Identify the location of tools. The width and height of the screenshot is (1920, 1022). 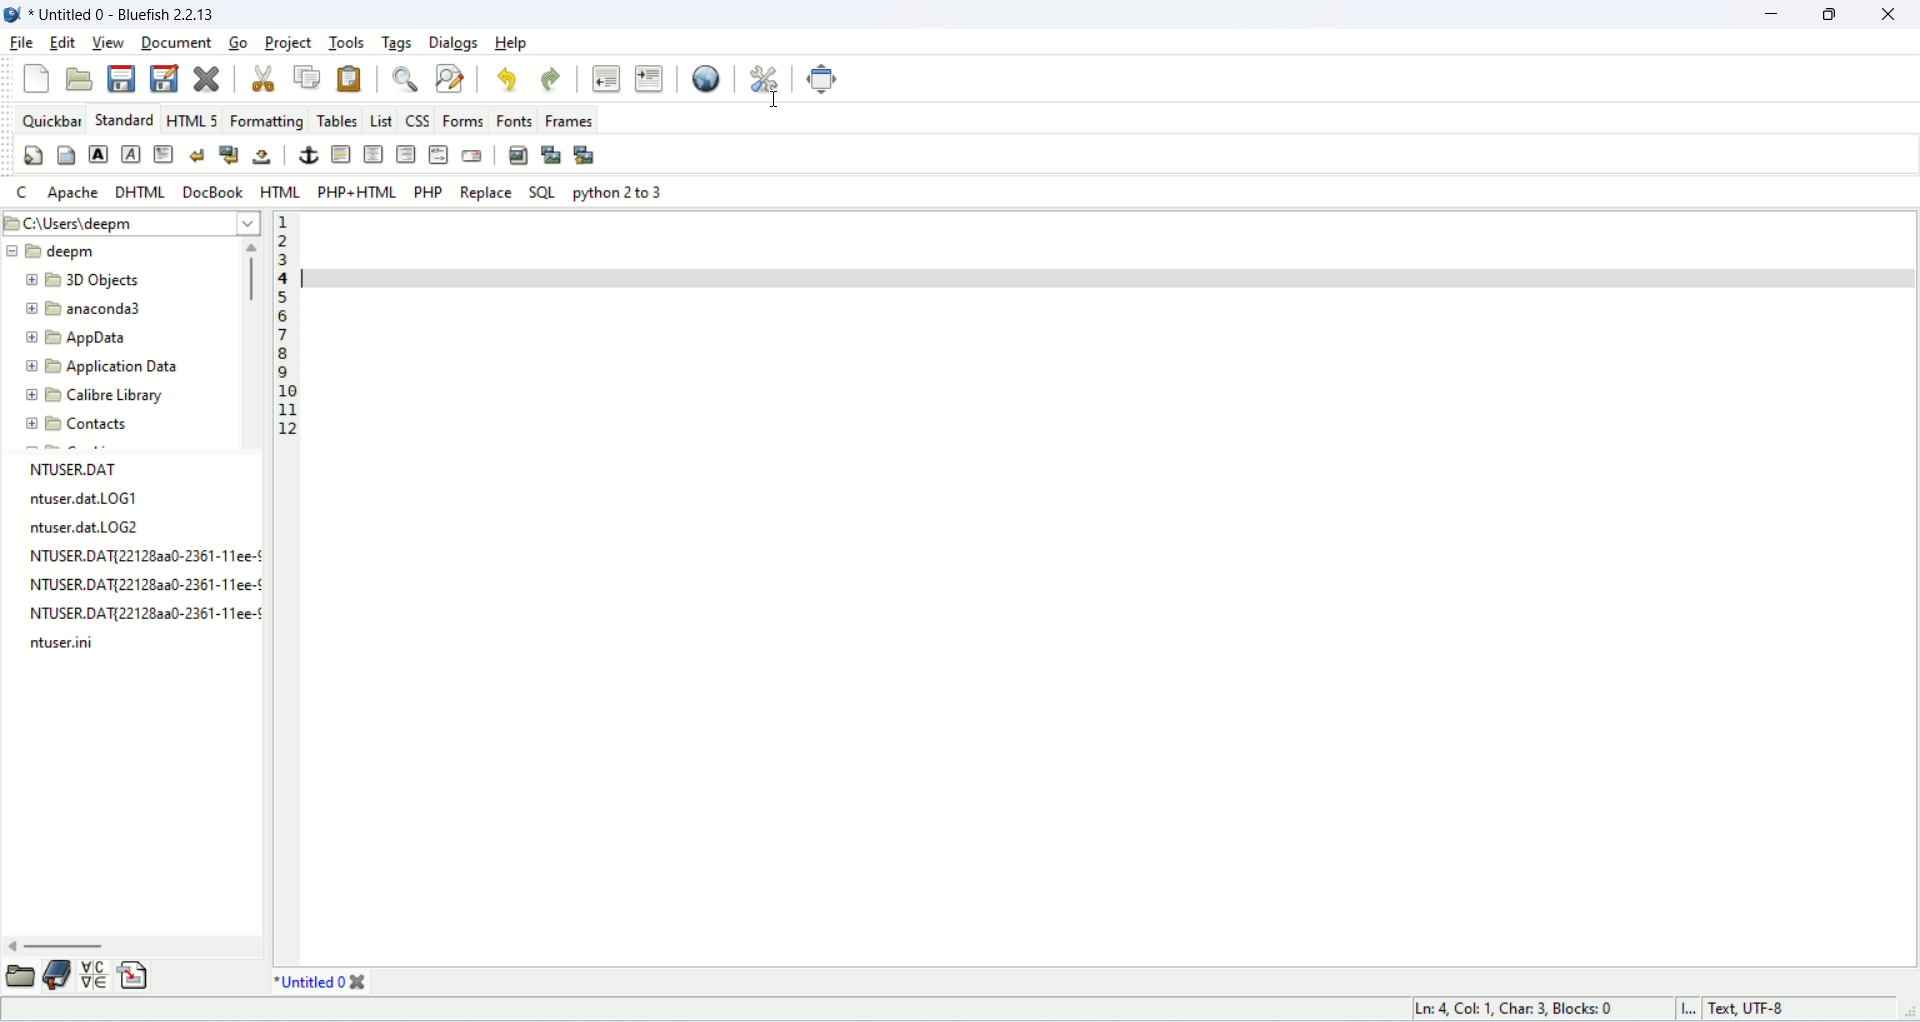
(348, 43).